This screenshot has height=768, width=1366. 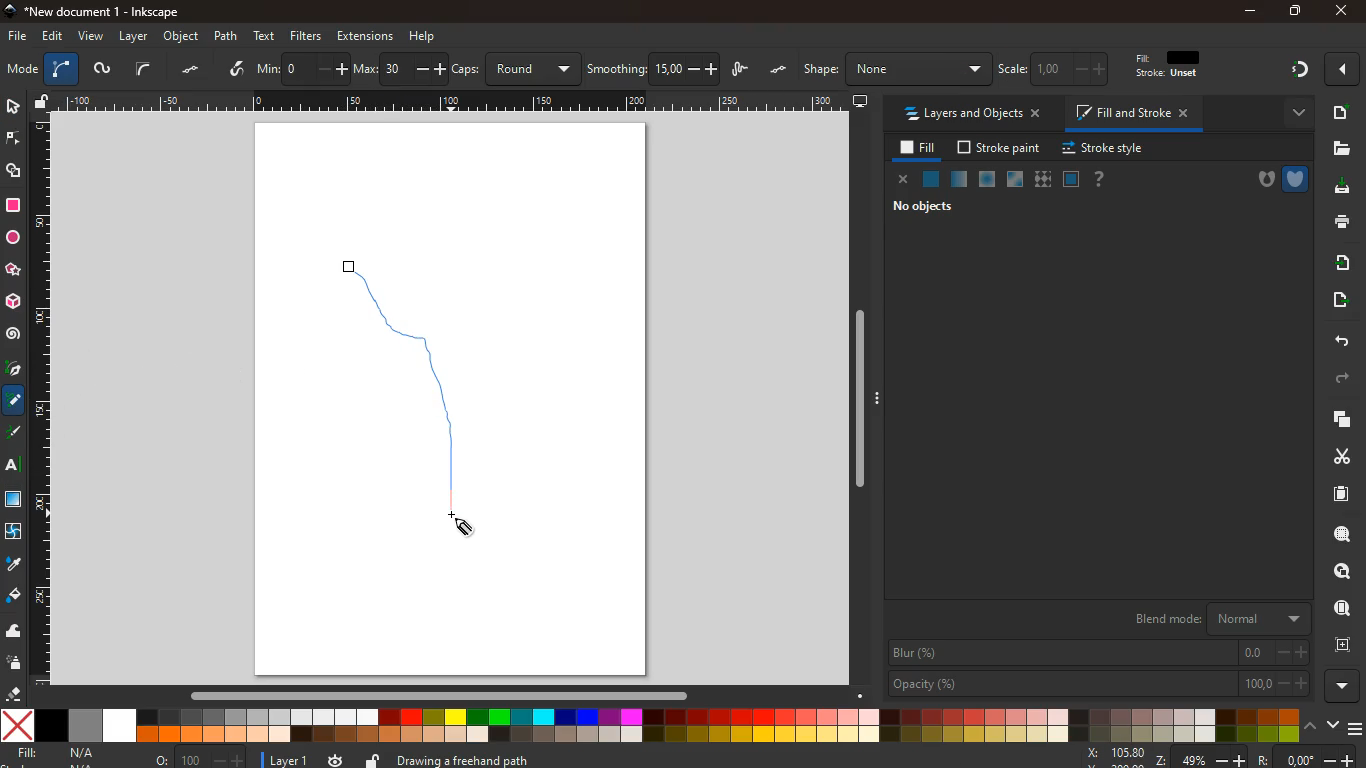 I want to click on frame, so click(x=1070, y=179).